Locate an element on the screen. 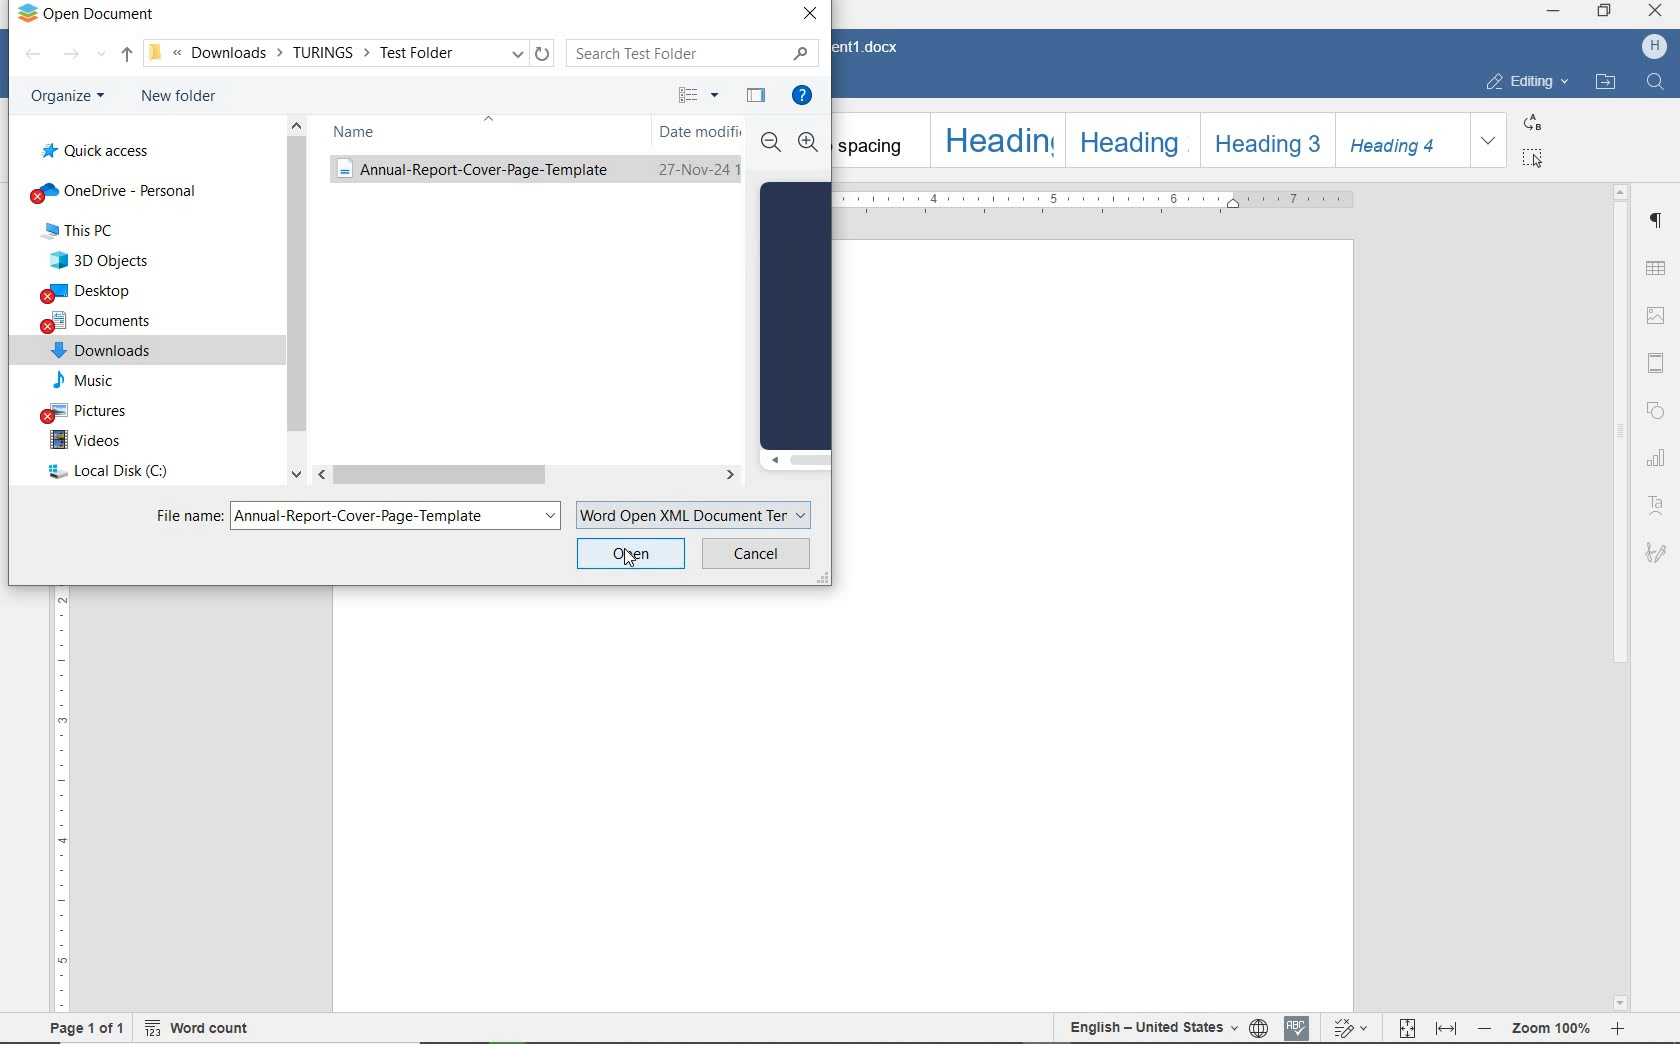  forward is located at coordinates (75, 55).